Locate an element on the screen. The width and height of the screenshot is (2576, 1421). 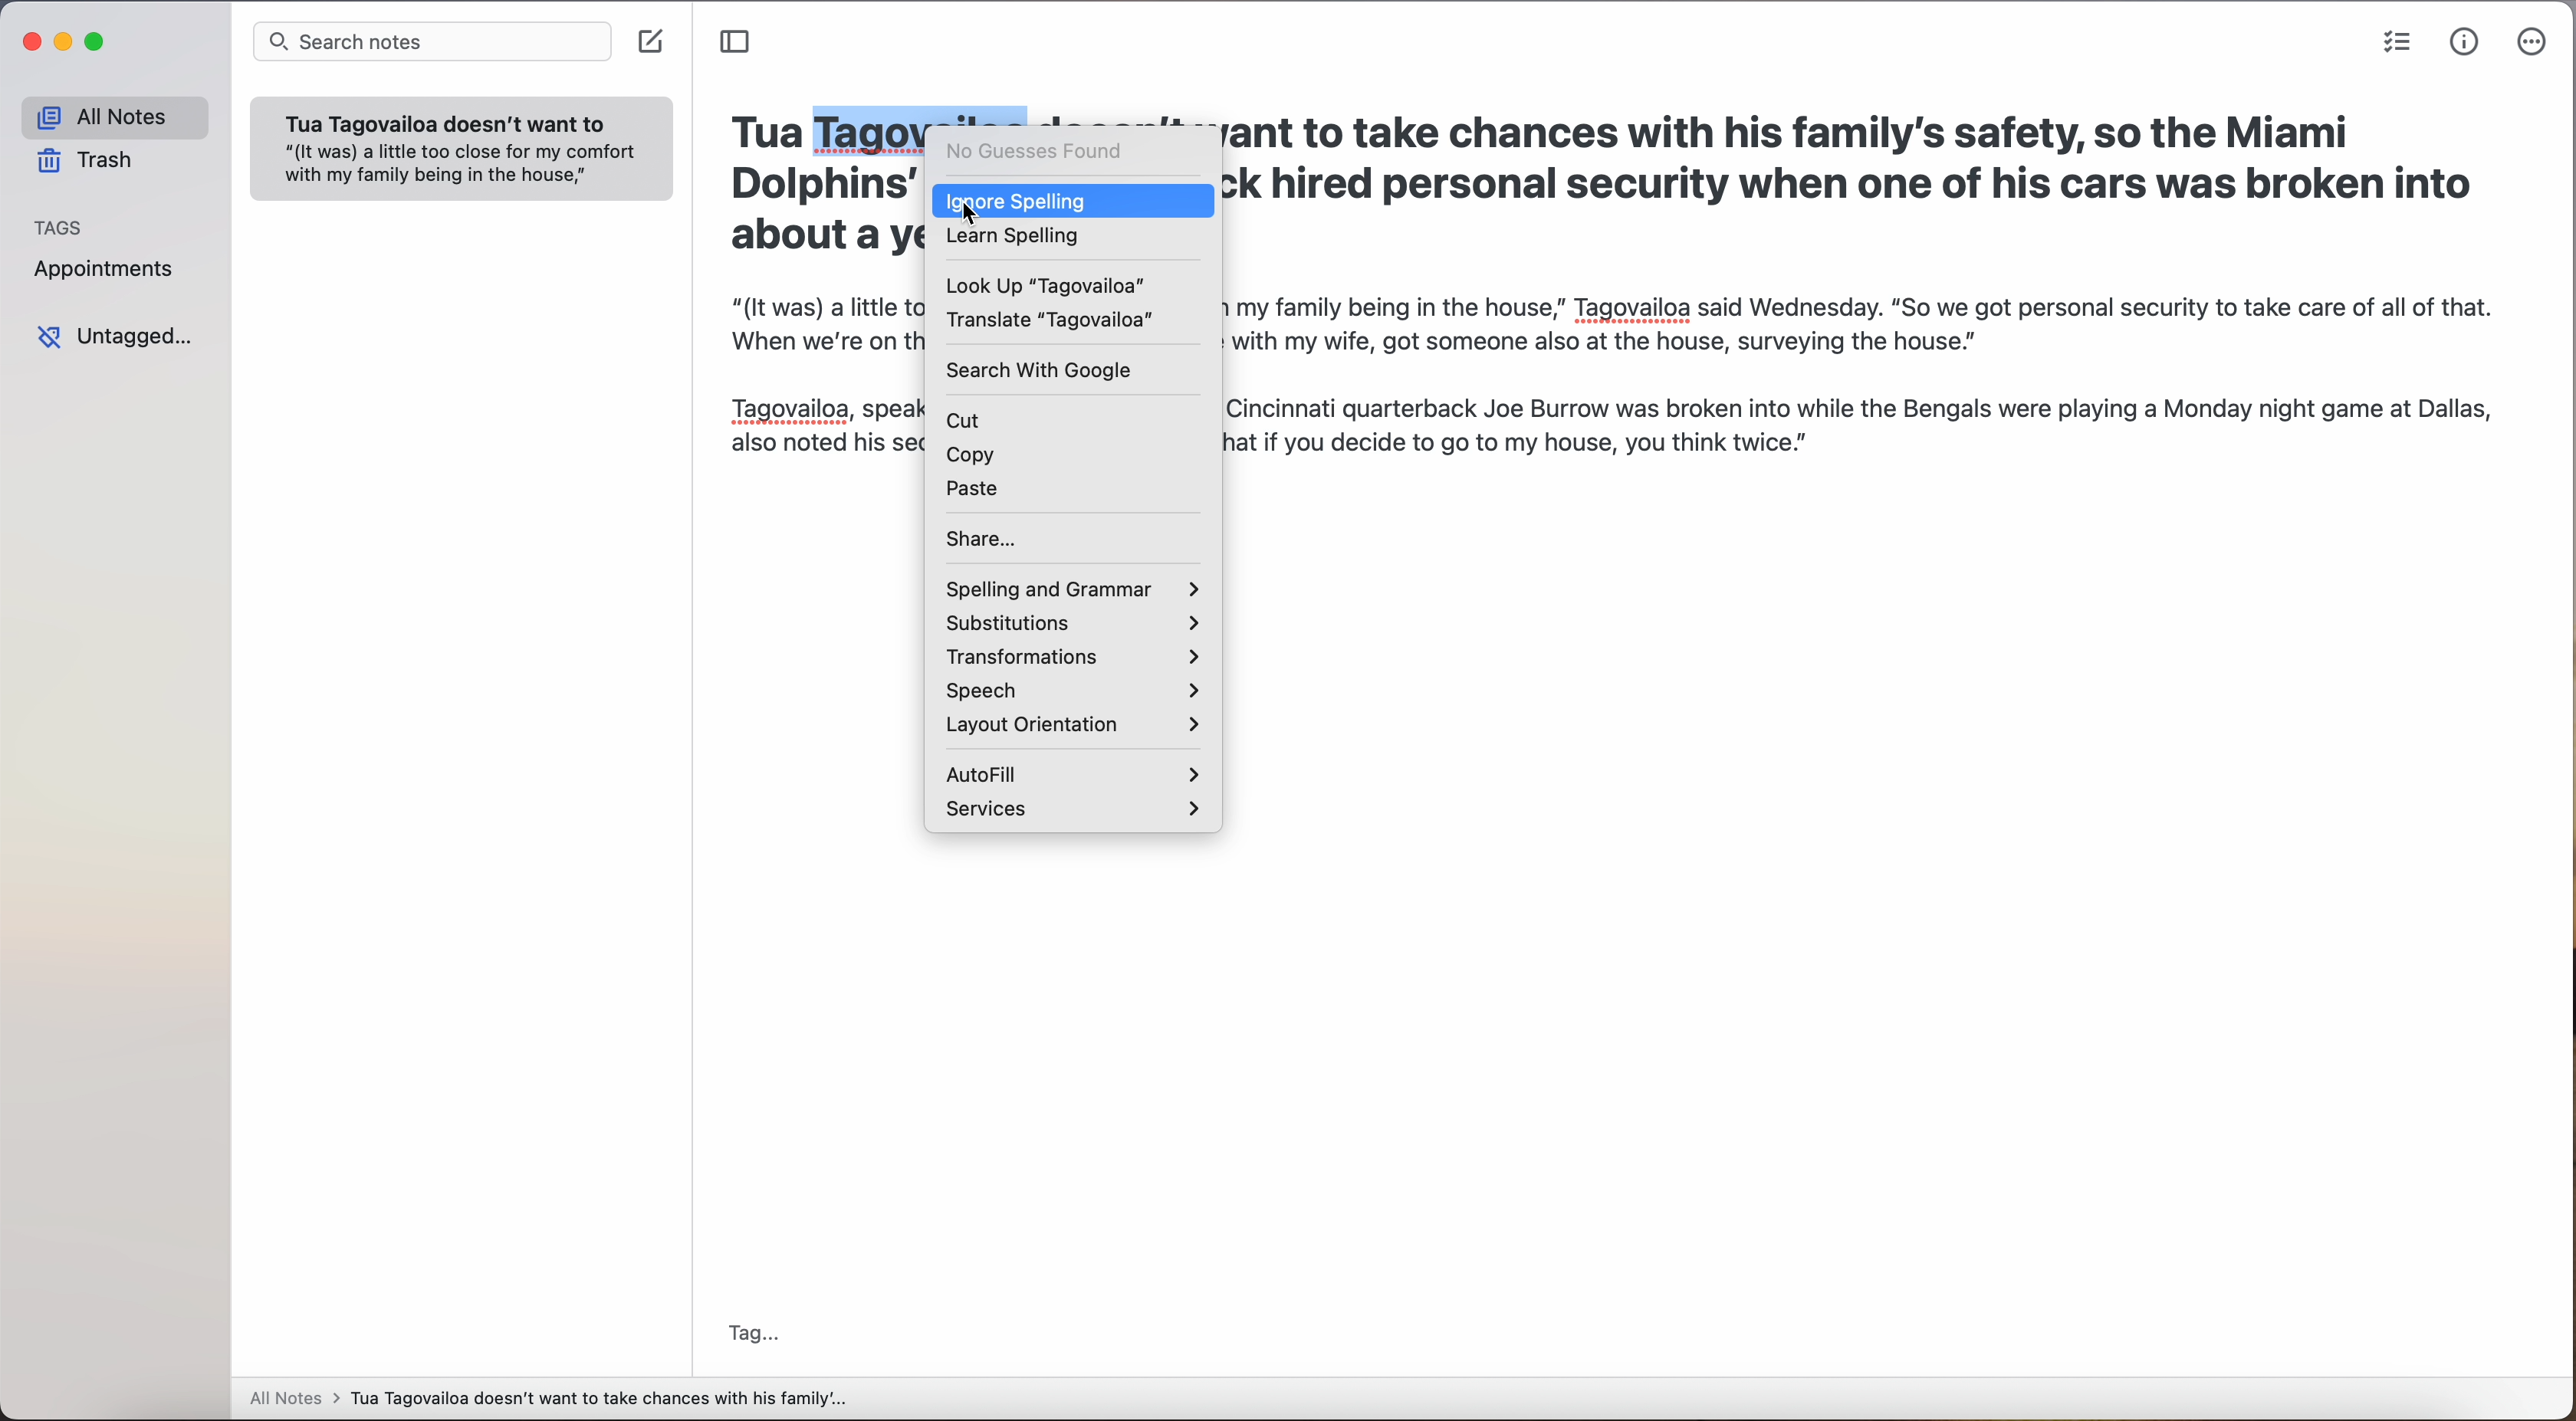
share is located at coordinates (988, 537).